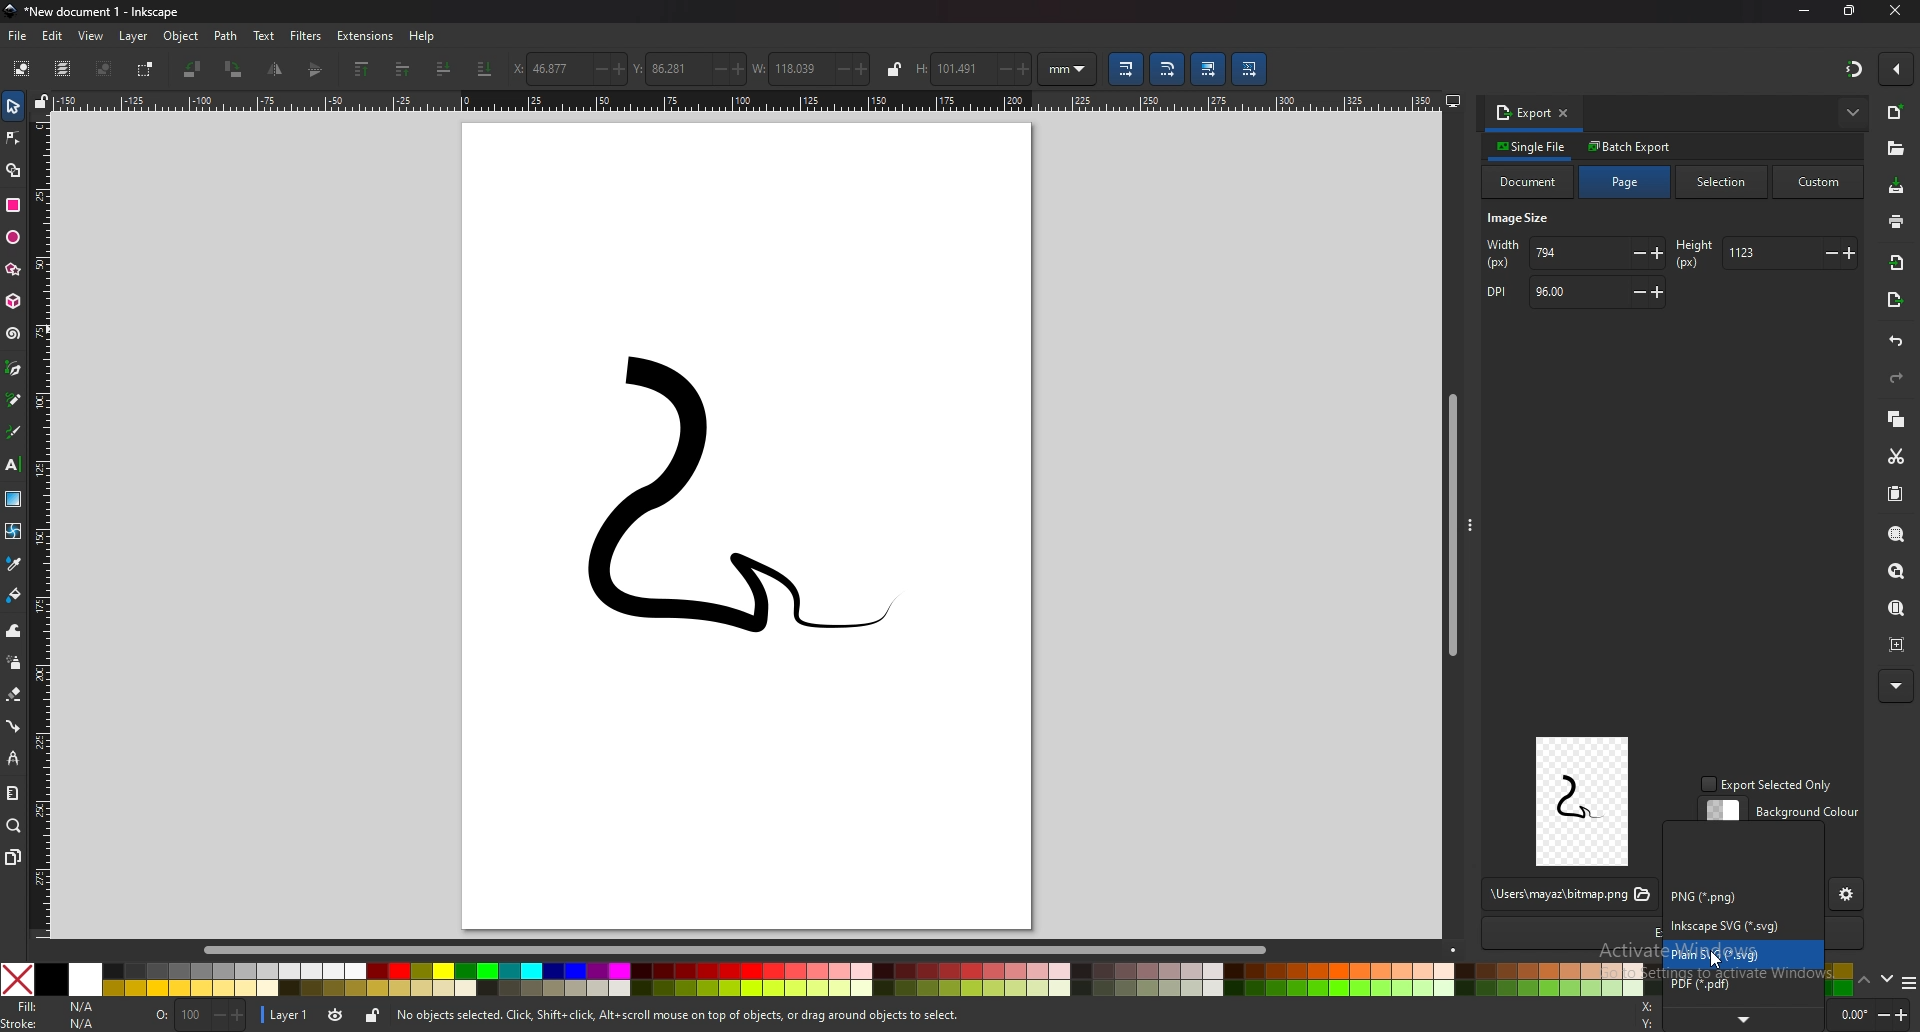 Image resolution: width=1920 pixels, height=1032 pixels. What do you see at coordinates (1631, 146) in the screenshot?
I see `batch export` at bounding box center [1631, 146].